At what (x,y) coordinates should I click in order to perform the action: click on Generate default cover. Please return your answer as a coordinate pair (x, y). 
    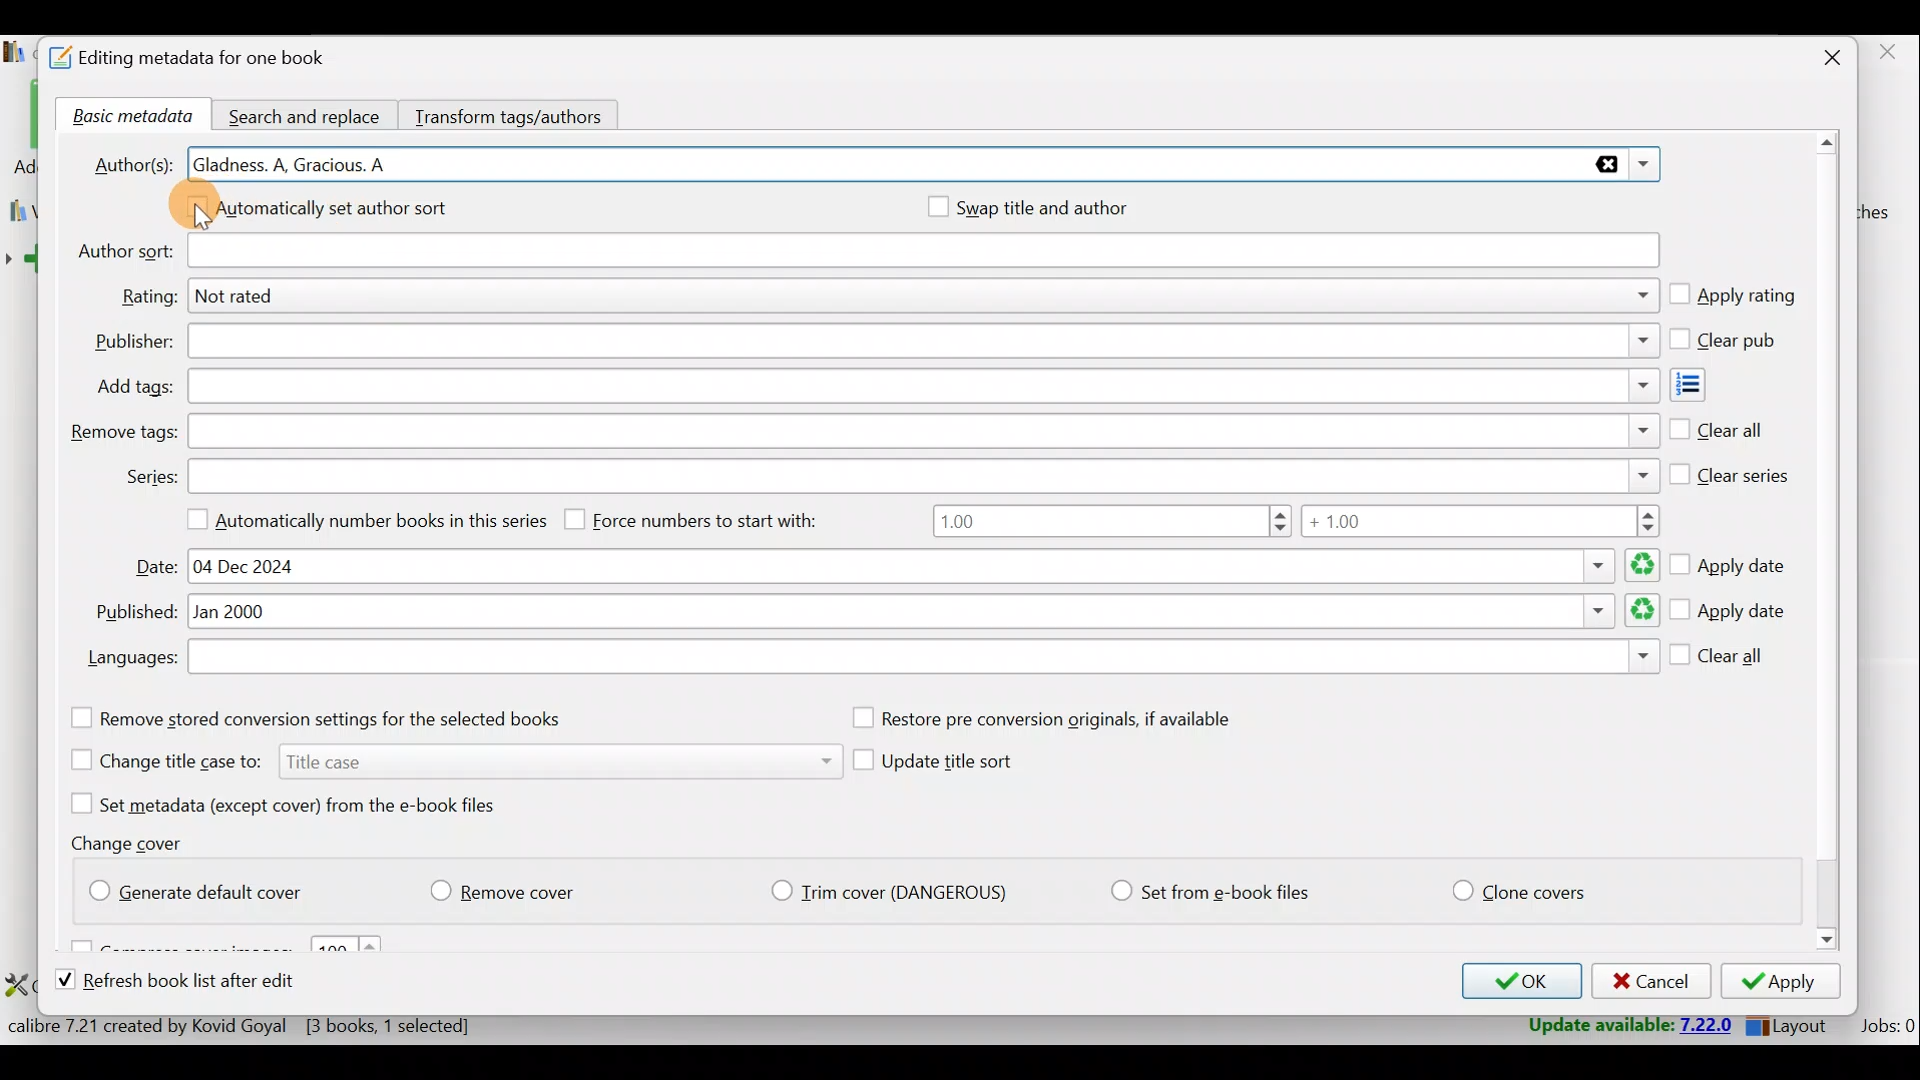
    Looking at the image, I should click on (206, 888).